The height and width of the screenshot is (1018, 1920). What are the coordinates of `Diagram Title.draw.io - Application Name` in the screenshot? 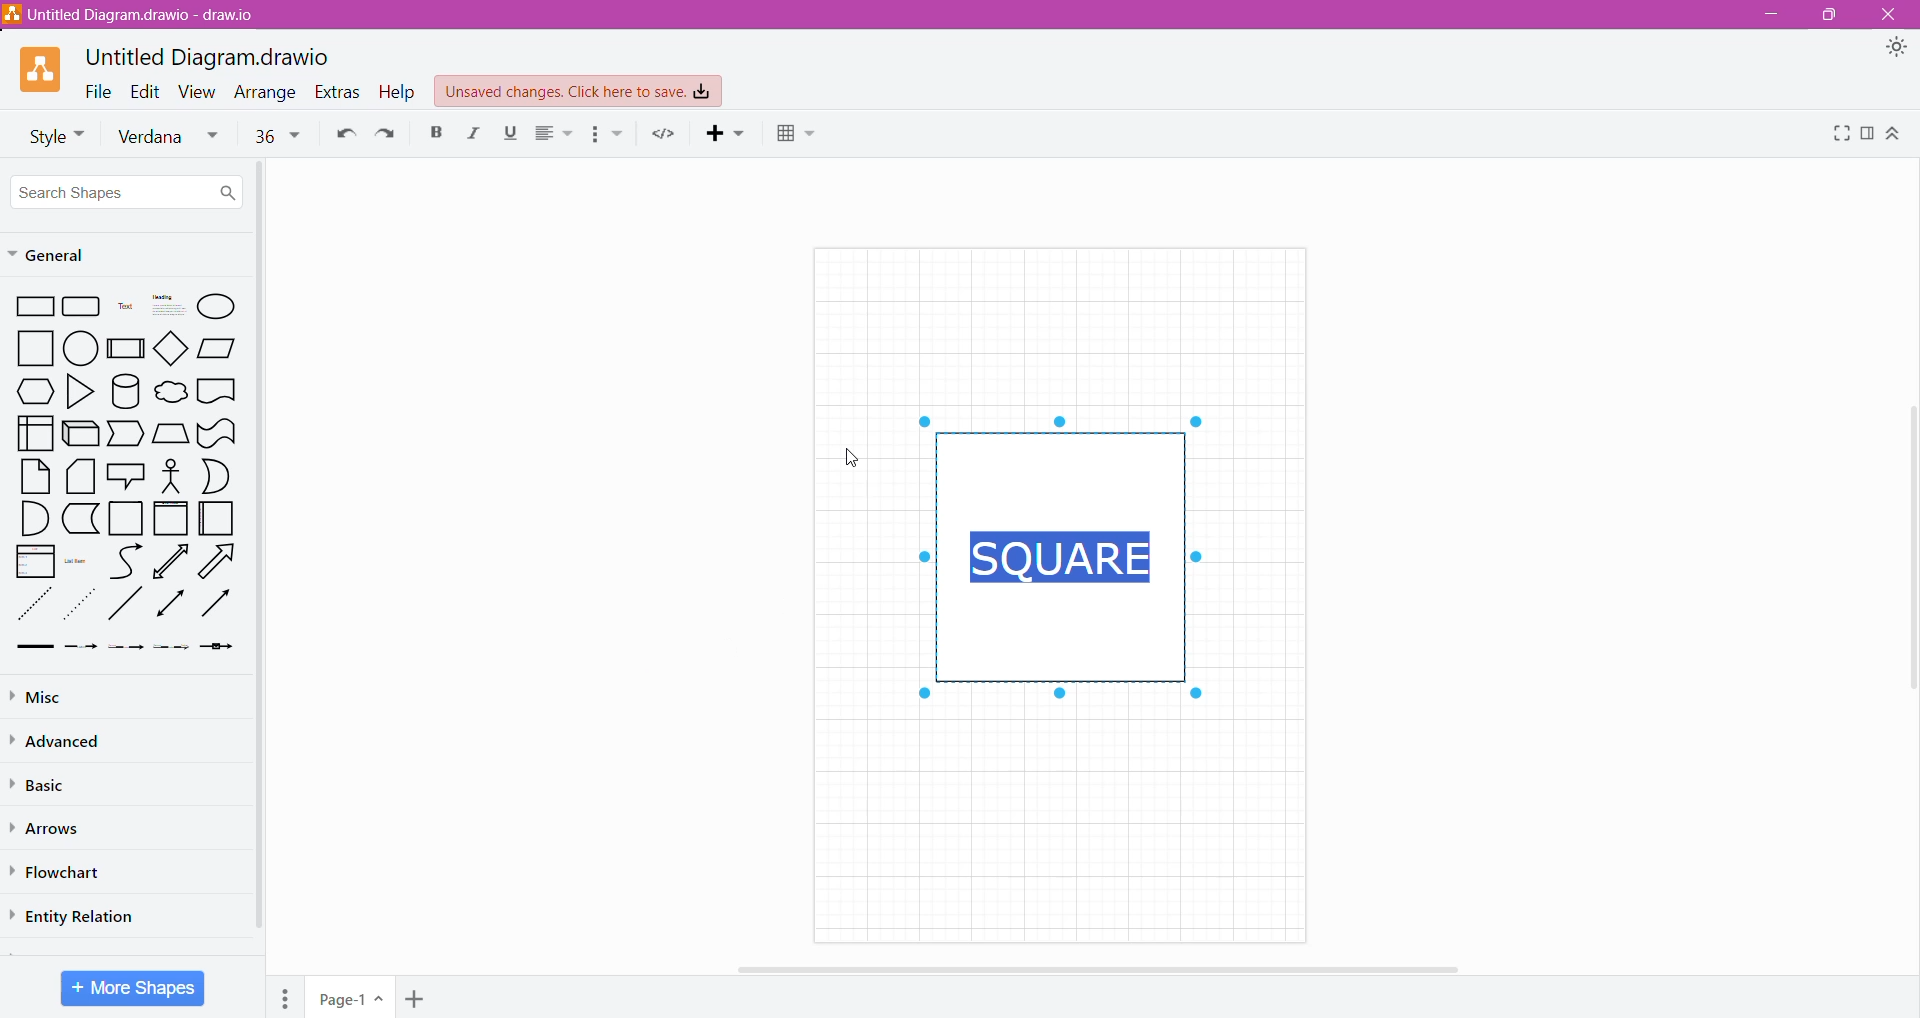 It's located at (138, 14).